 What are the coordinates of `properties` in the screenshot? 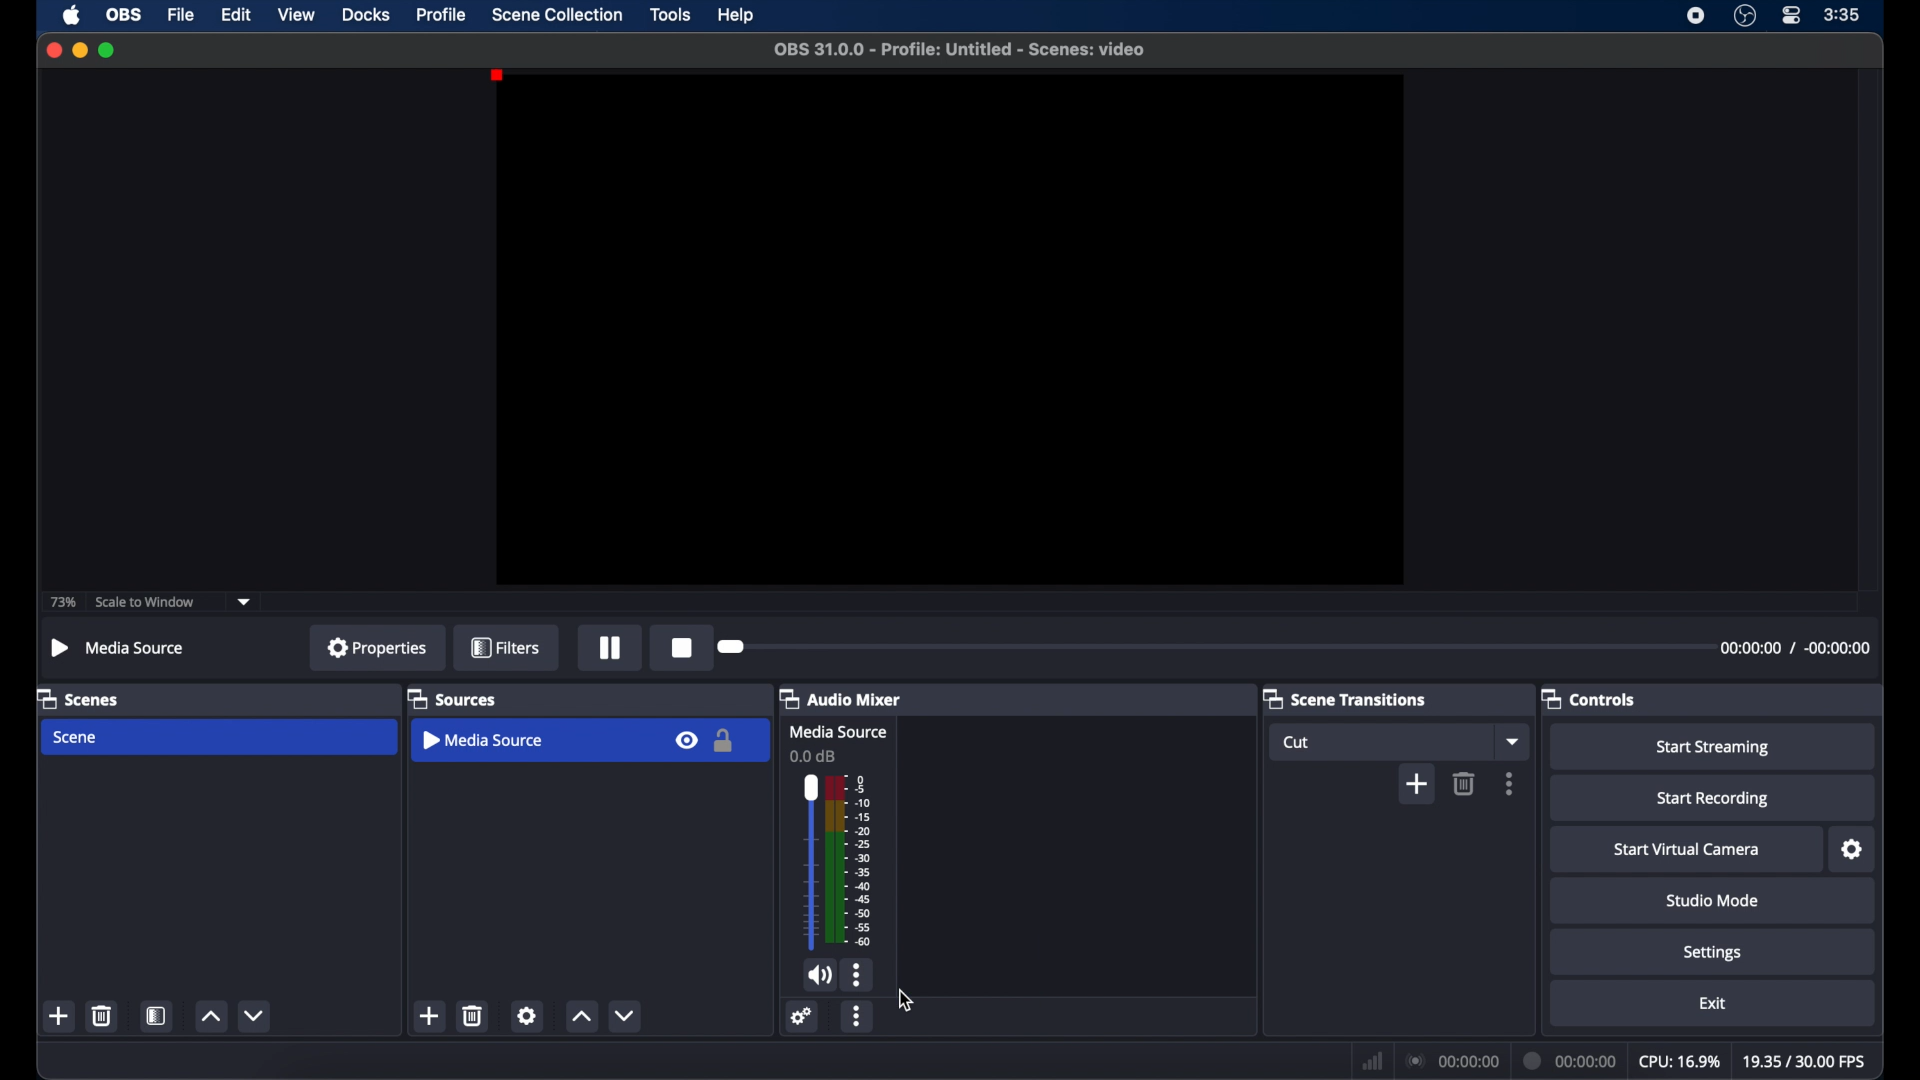 It's located at (378, 647).